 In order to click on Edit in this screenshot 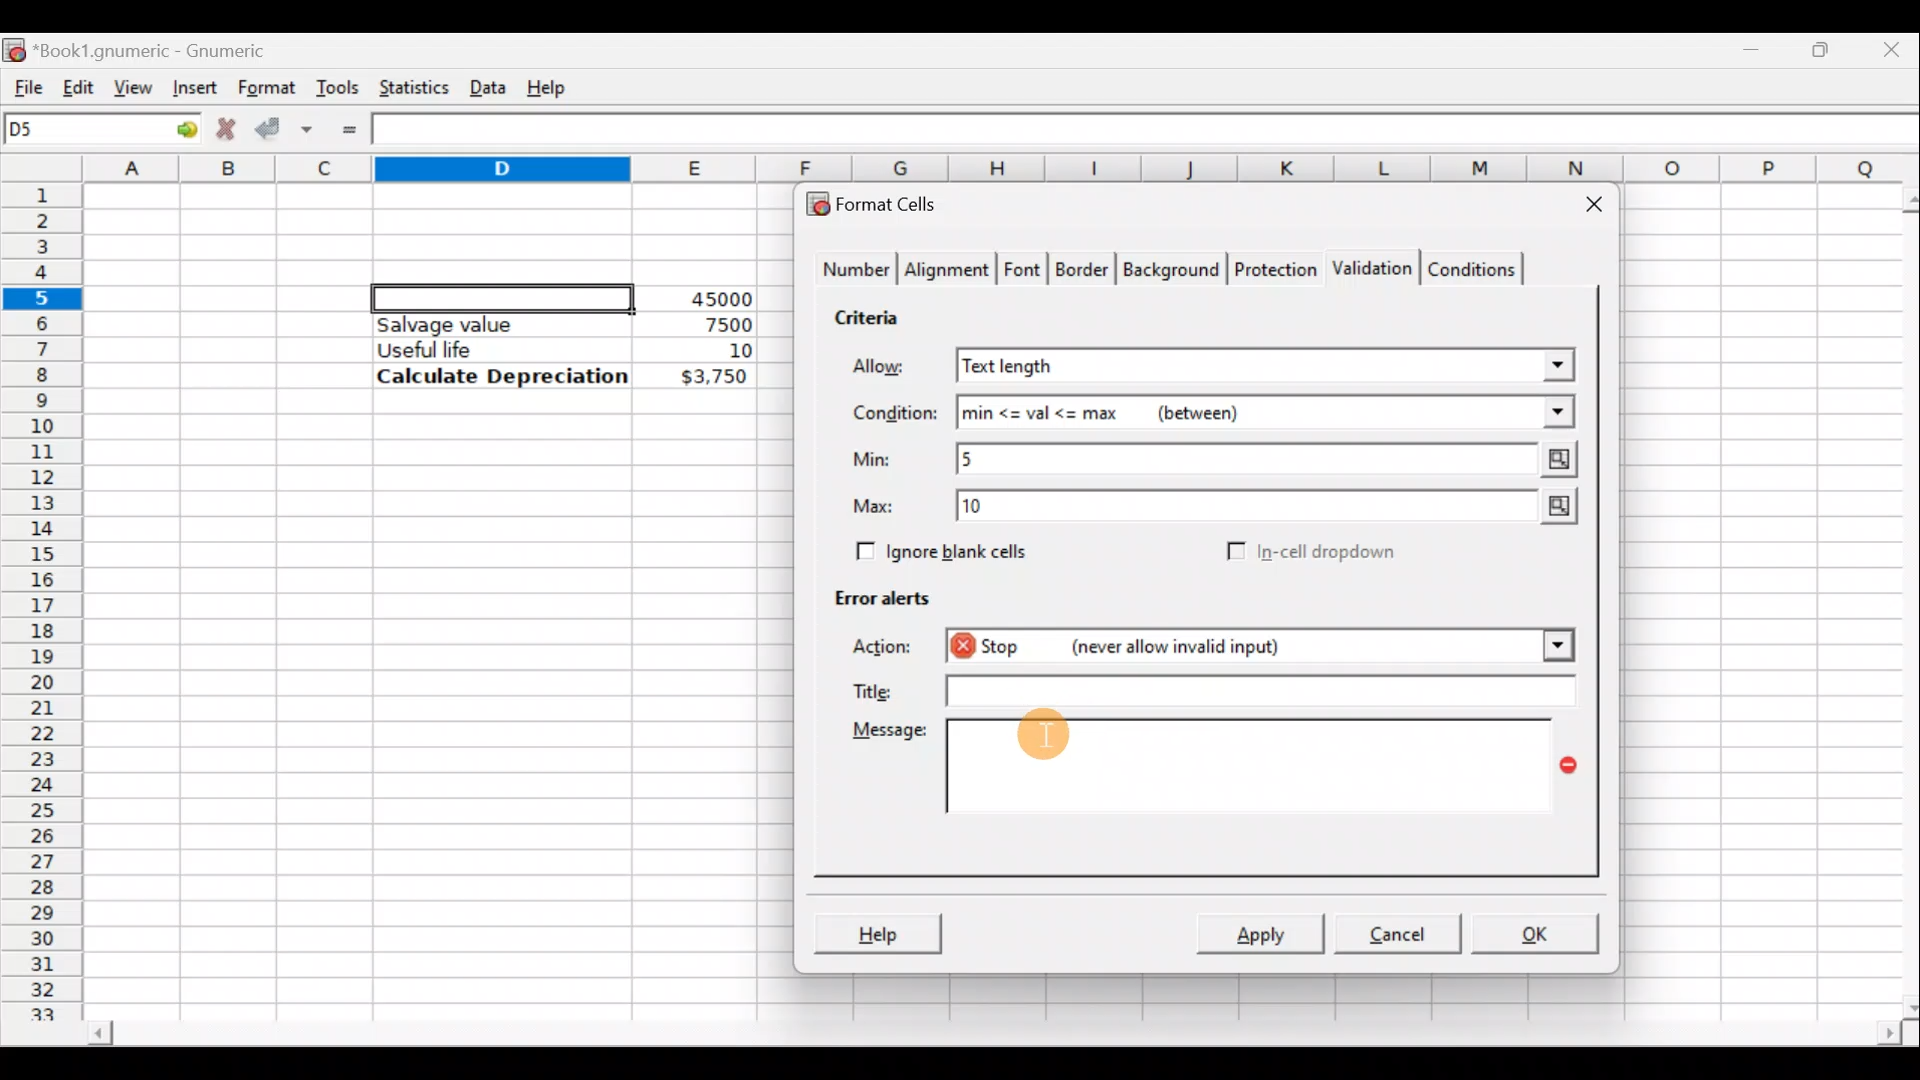, I will do `click(78, 83)`.